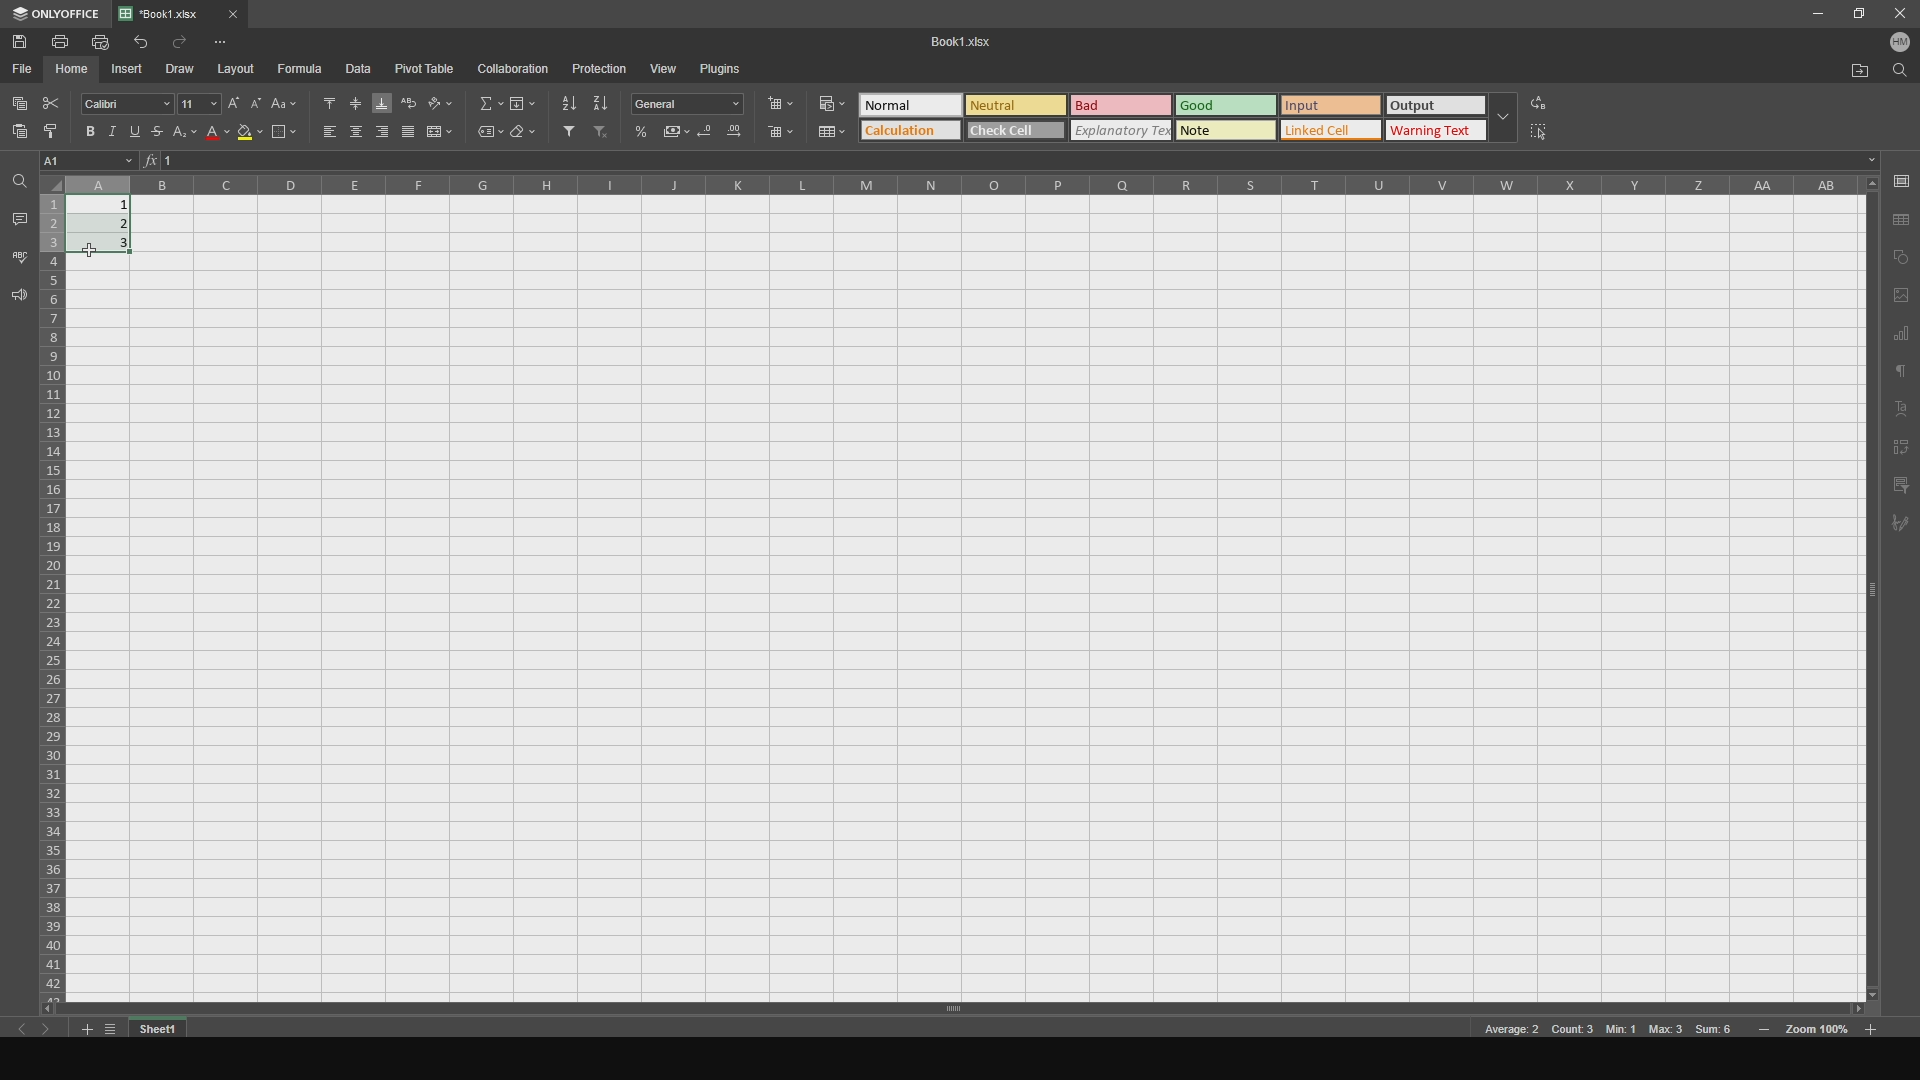 The width and height of the screenshot is (1920, 1080). What do you see at coordinates (598, 68) in the screenshot?
I see `protection` at bounding box center [598, 68].